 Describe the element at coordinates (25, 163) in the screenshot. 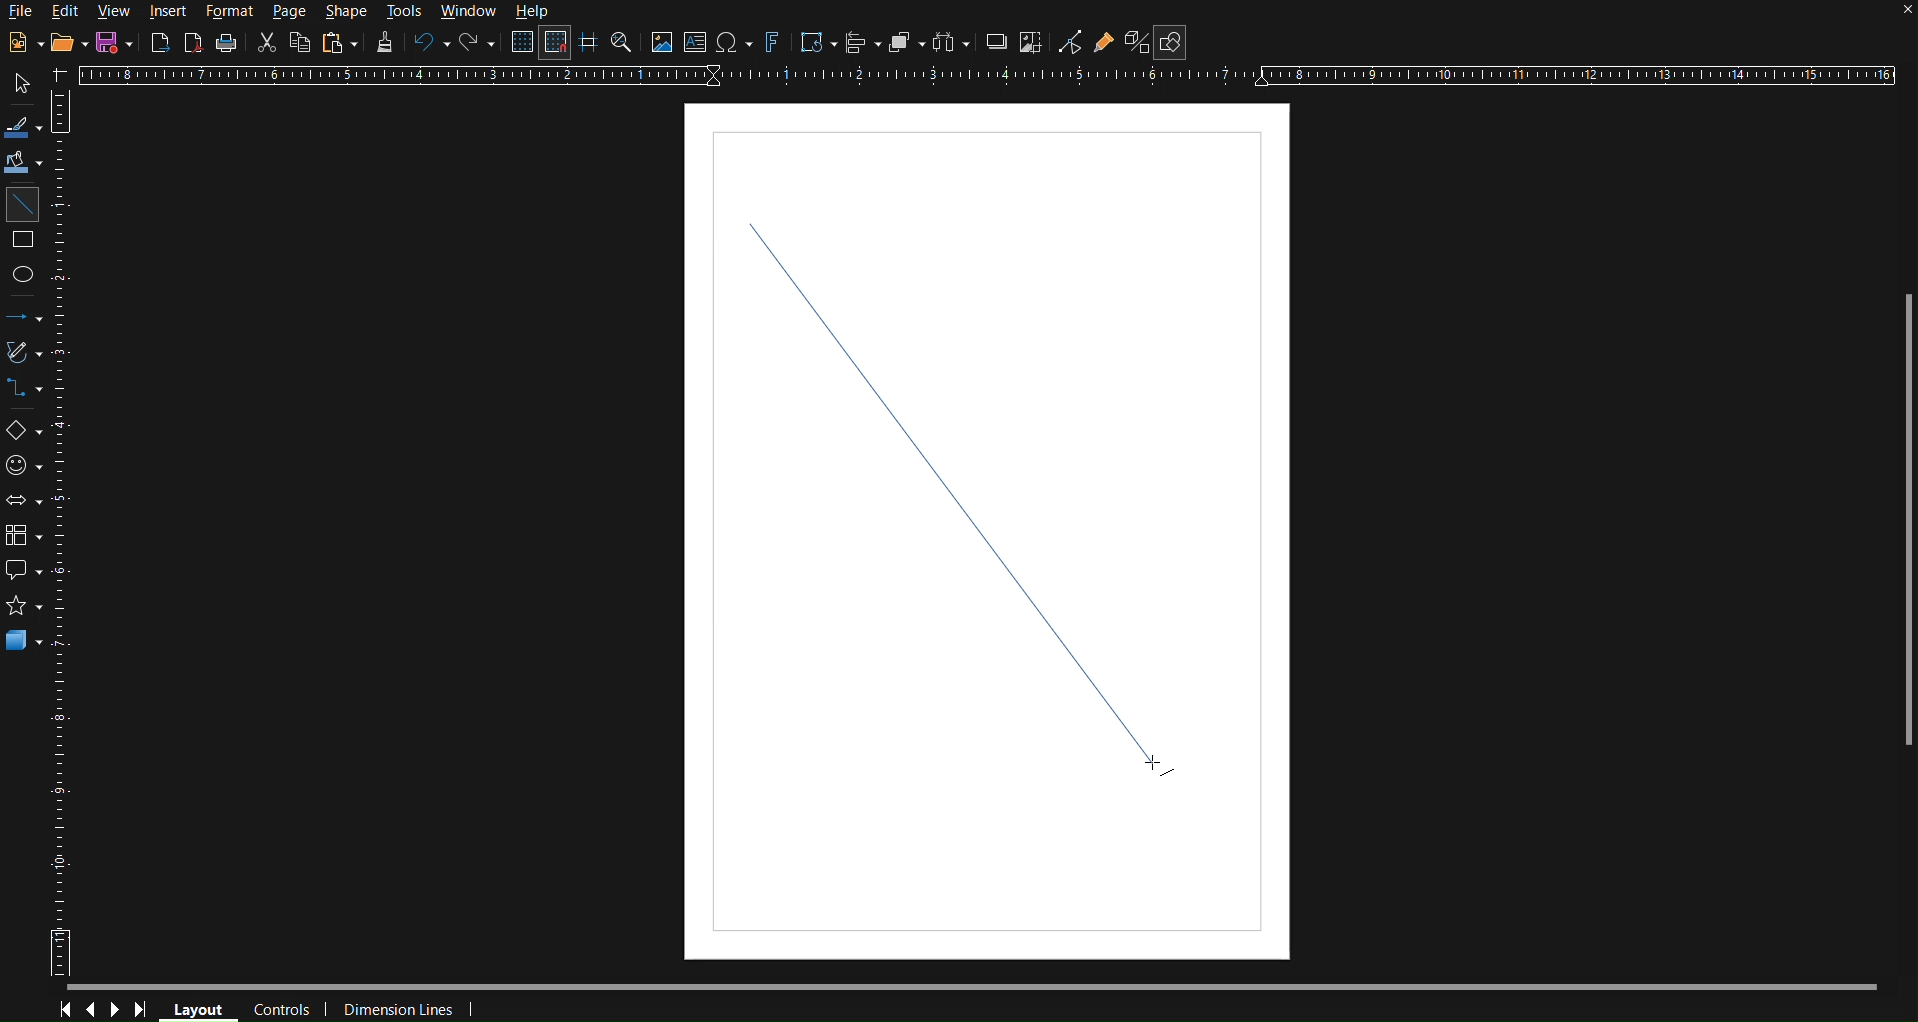

I see `Fill Color` at that location.